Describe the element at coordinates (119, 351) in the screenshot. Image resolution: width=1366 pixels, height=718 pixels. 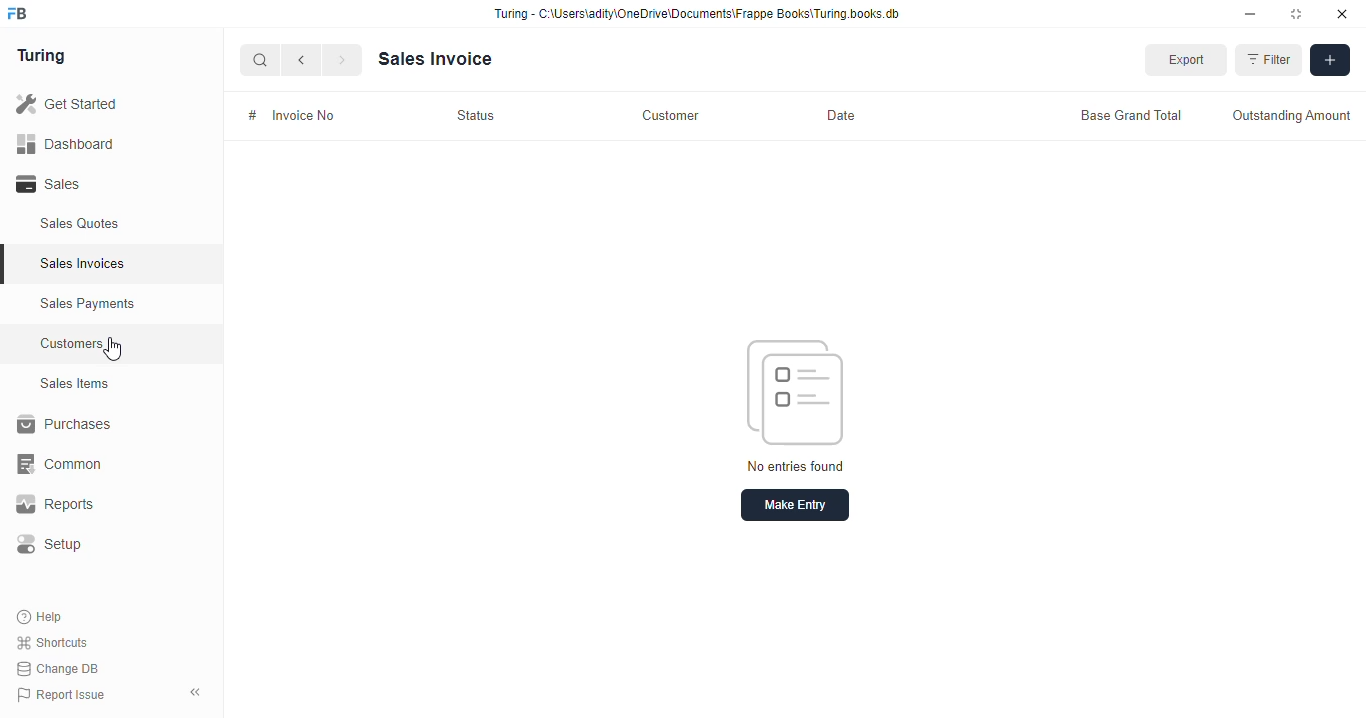
I see `cursor` at that location.